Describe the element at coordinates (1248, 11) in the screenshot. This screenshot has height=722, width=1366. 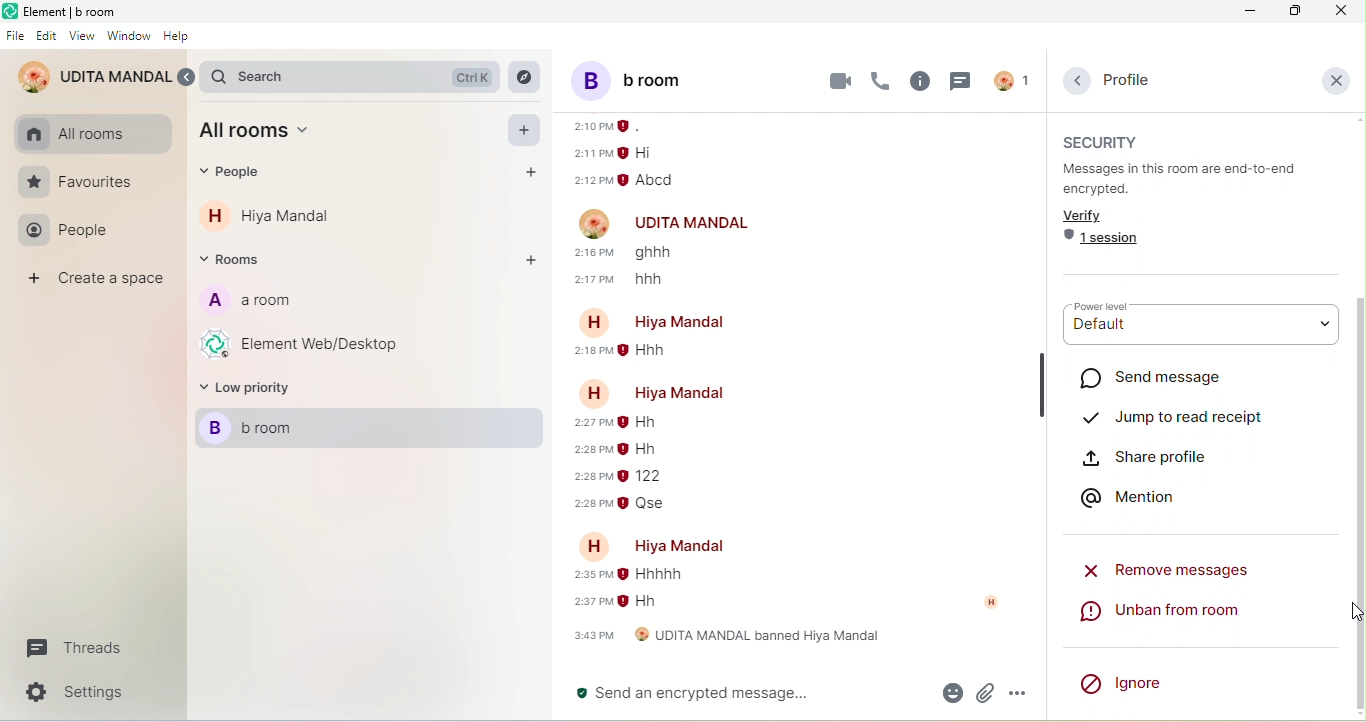
I see `minimize` at that location.